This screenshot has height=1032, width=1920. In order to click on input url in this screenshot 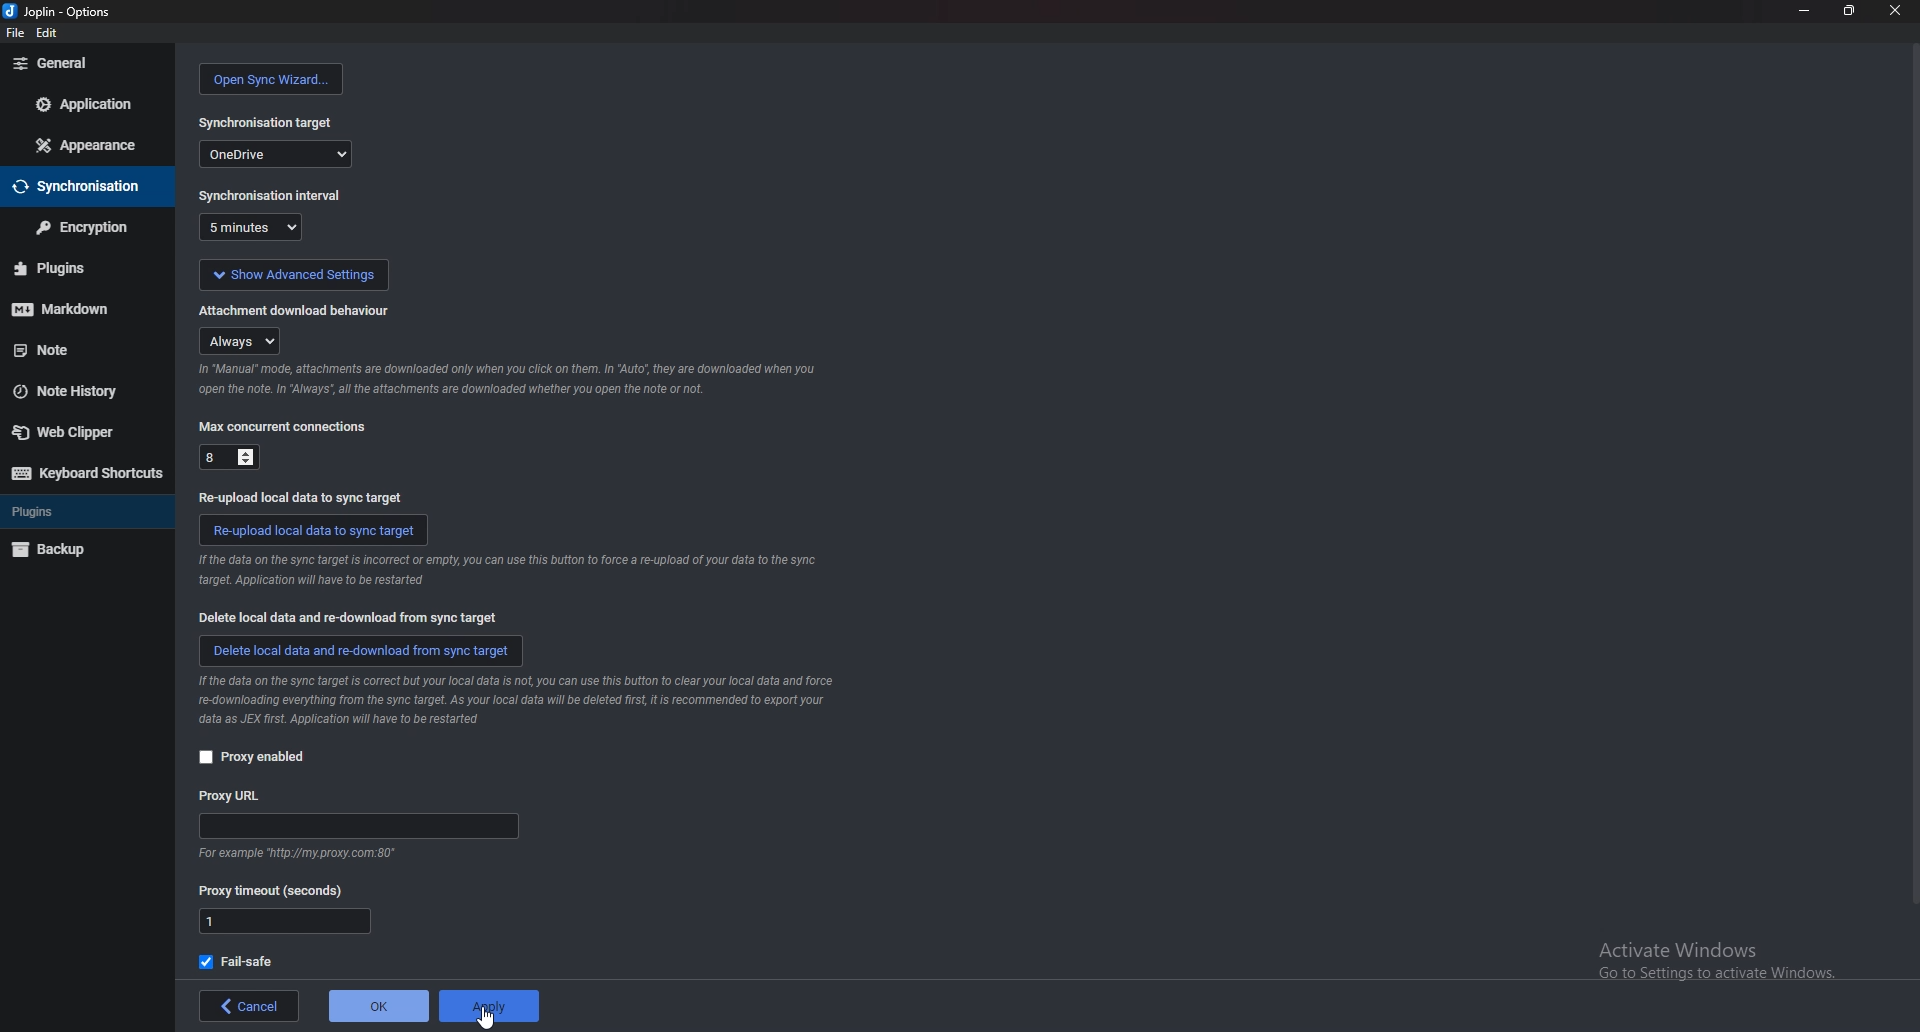, I will do `click(356, 826)`.